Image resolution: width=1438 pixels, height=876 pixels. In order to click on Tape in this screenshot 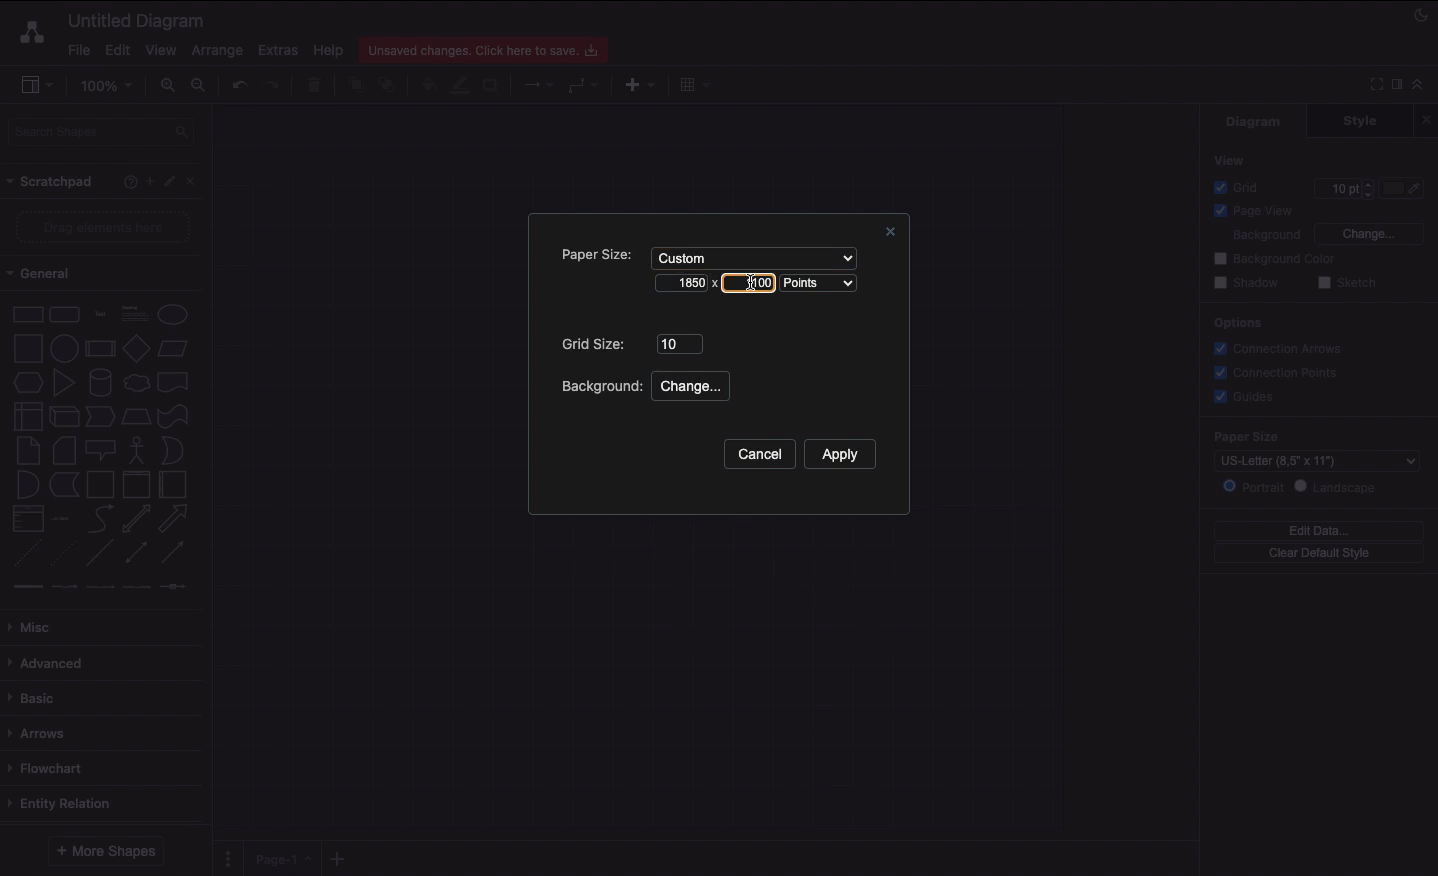, I will do `click(176, 415)`.